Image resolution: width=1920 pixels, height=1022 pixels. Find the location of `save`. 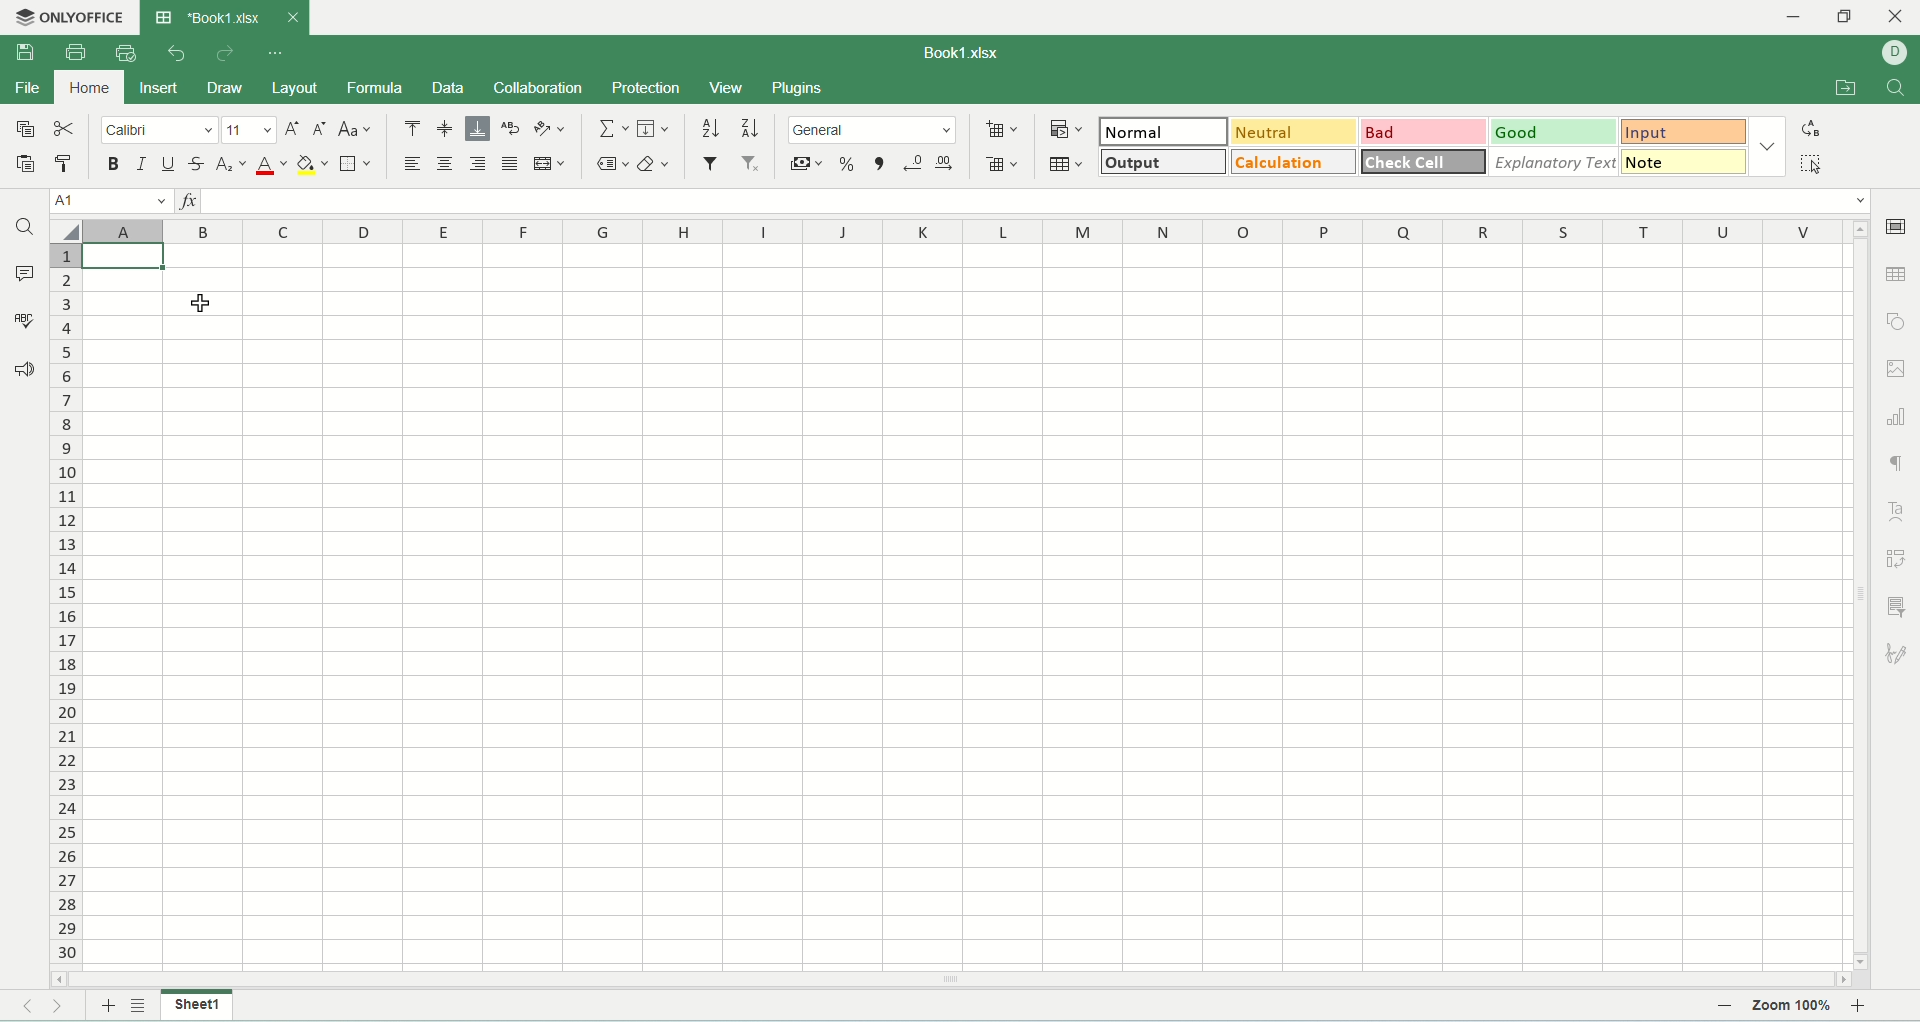

save is located at coordinates (24, 53).